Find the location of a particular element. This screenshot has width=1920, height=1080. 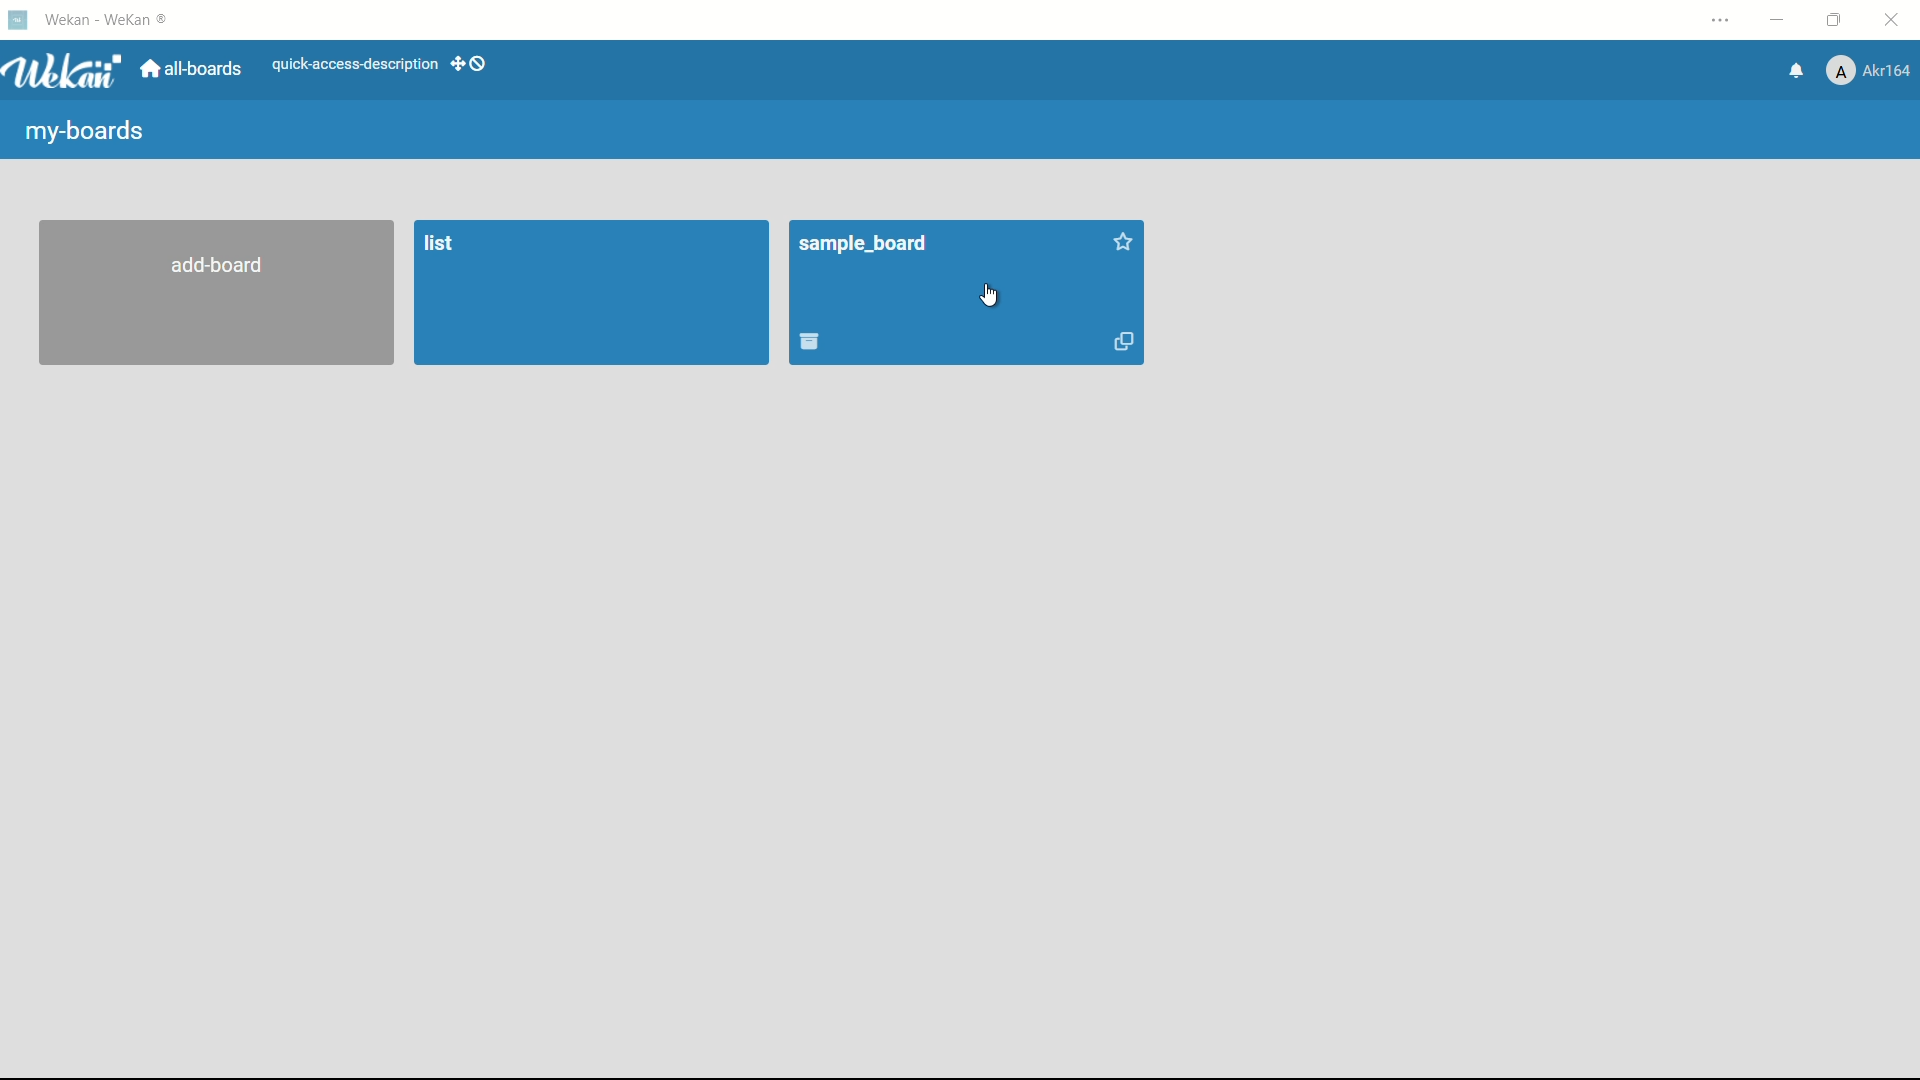

settings and more is located at coordinates (1717, 19).